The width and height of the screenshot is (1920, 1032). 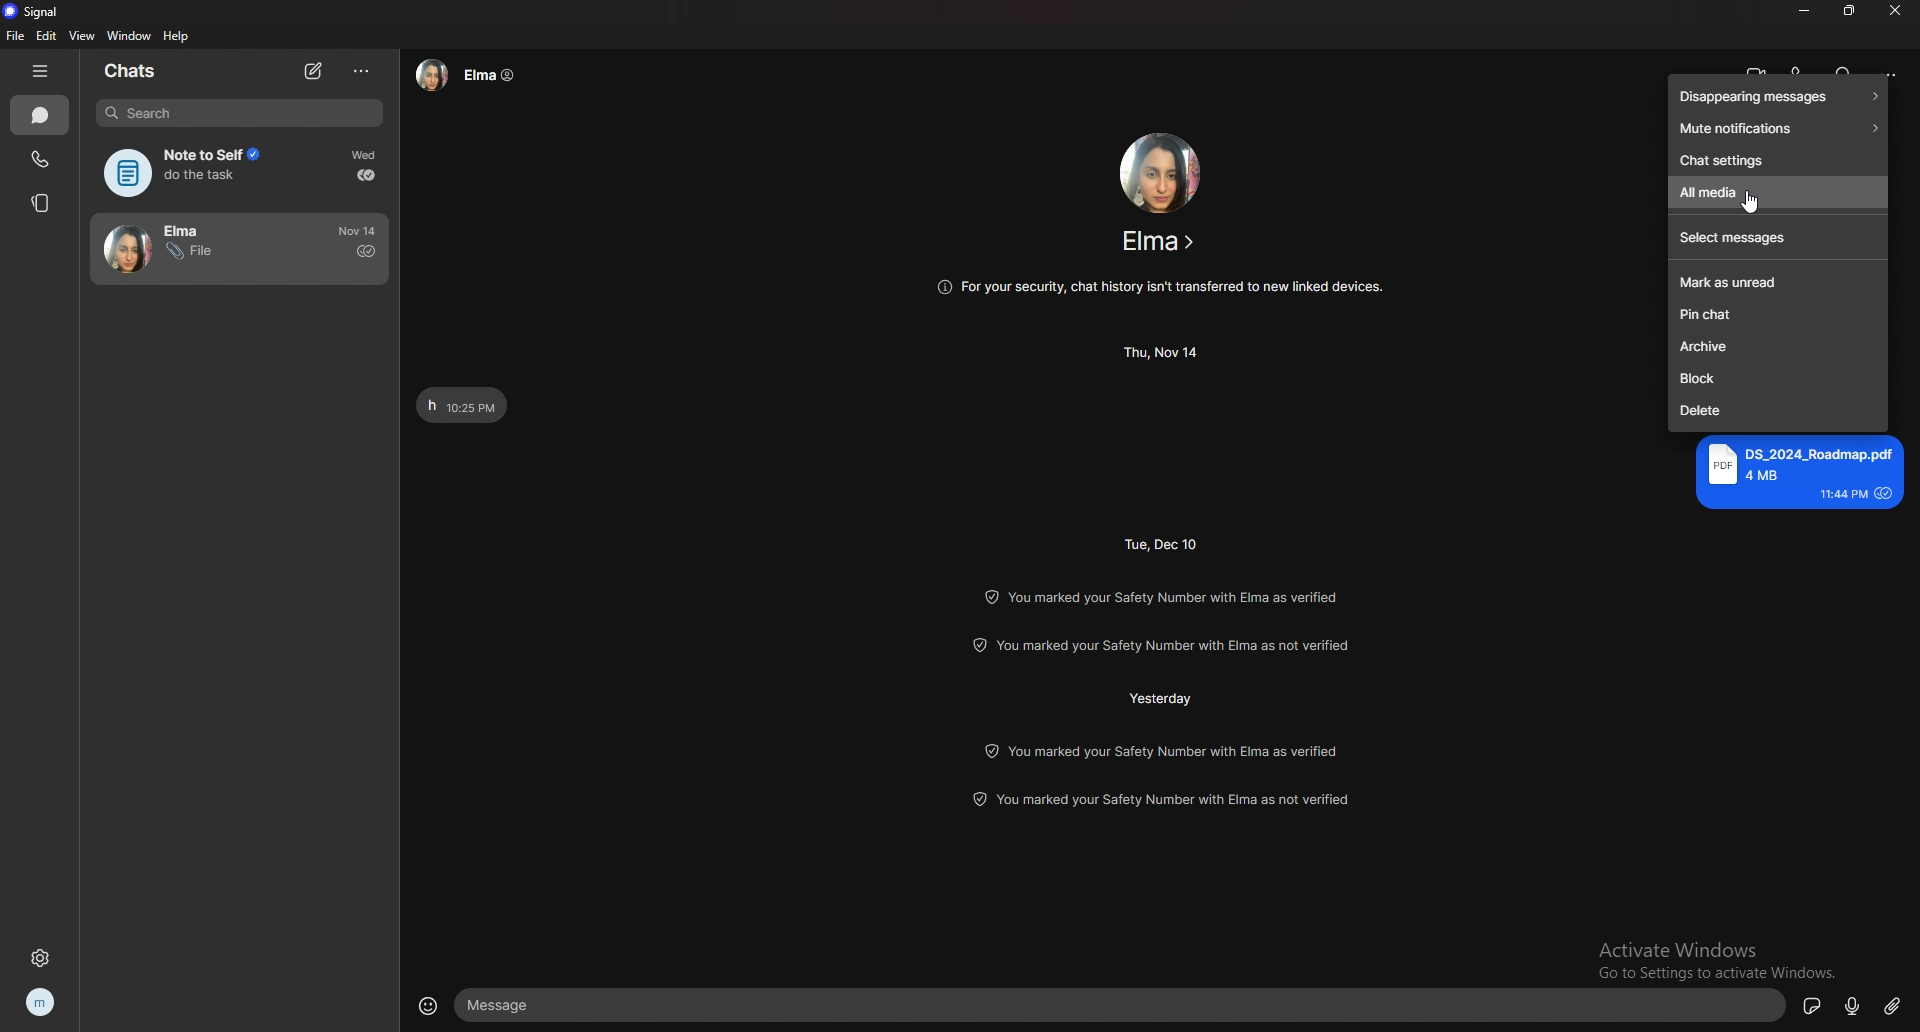 I want to click on time, so click(x=367, y=155).